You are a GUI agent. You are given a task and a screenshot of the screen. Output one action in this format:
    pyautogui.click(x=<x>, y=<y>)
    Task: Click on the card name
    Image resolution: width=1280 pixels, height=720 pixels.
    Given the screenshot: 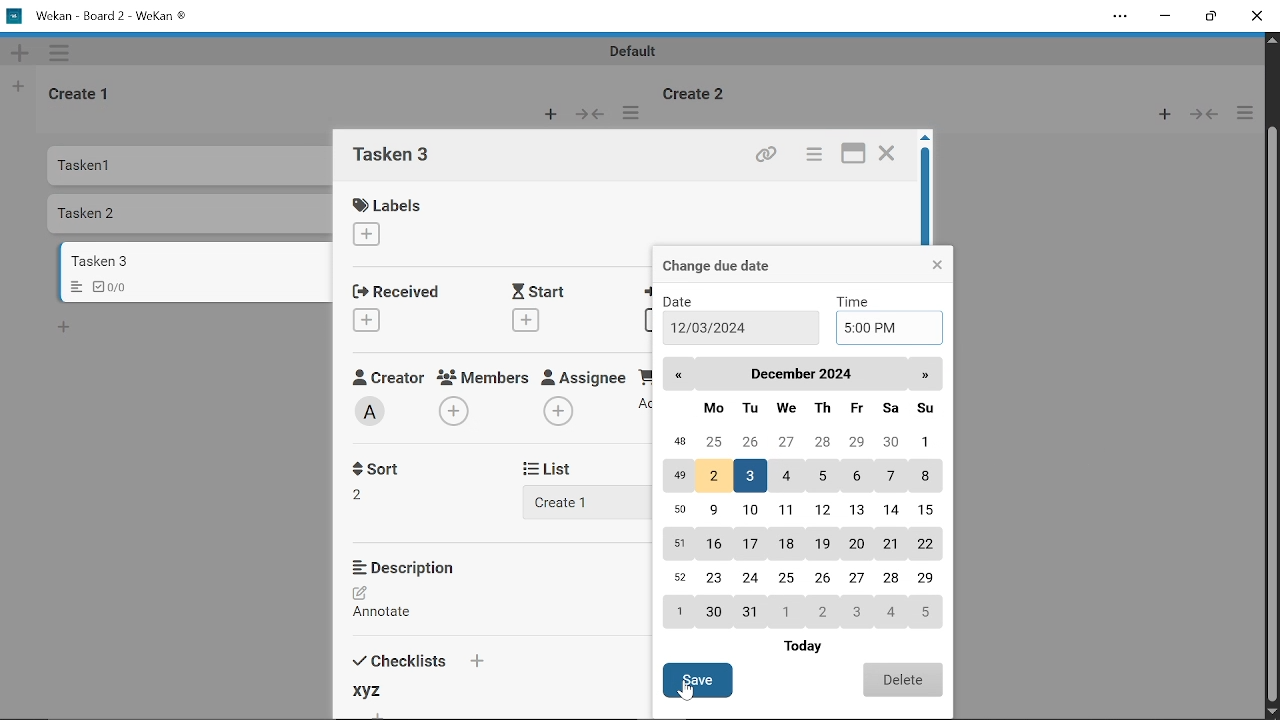 What is the action you would take?
    pyautogui.click(x=399, y=157)
    